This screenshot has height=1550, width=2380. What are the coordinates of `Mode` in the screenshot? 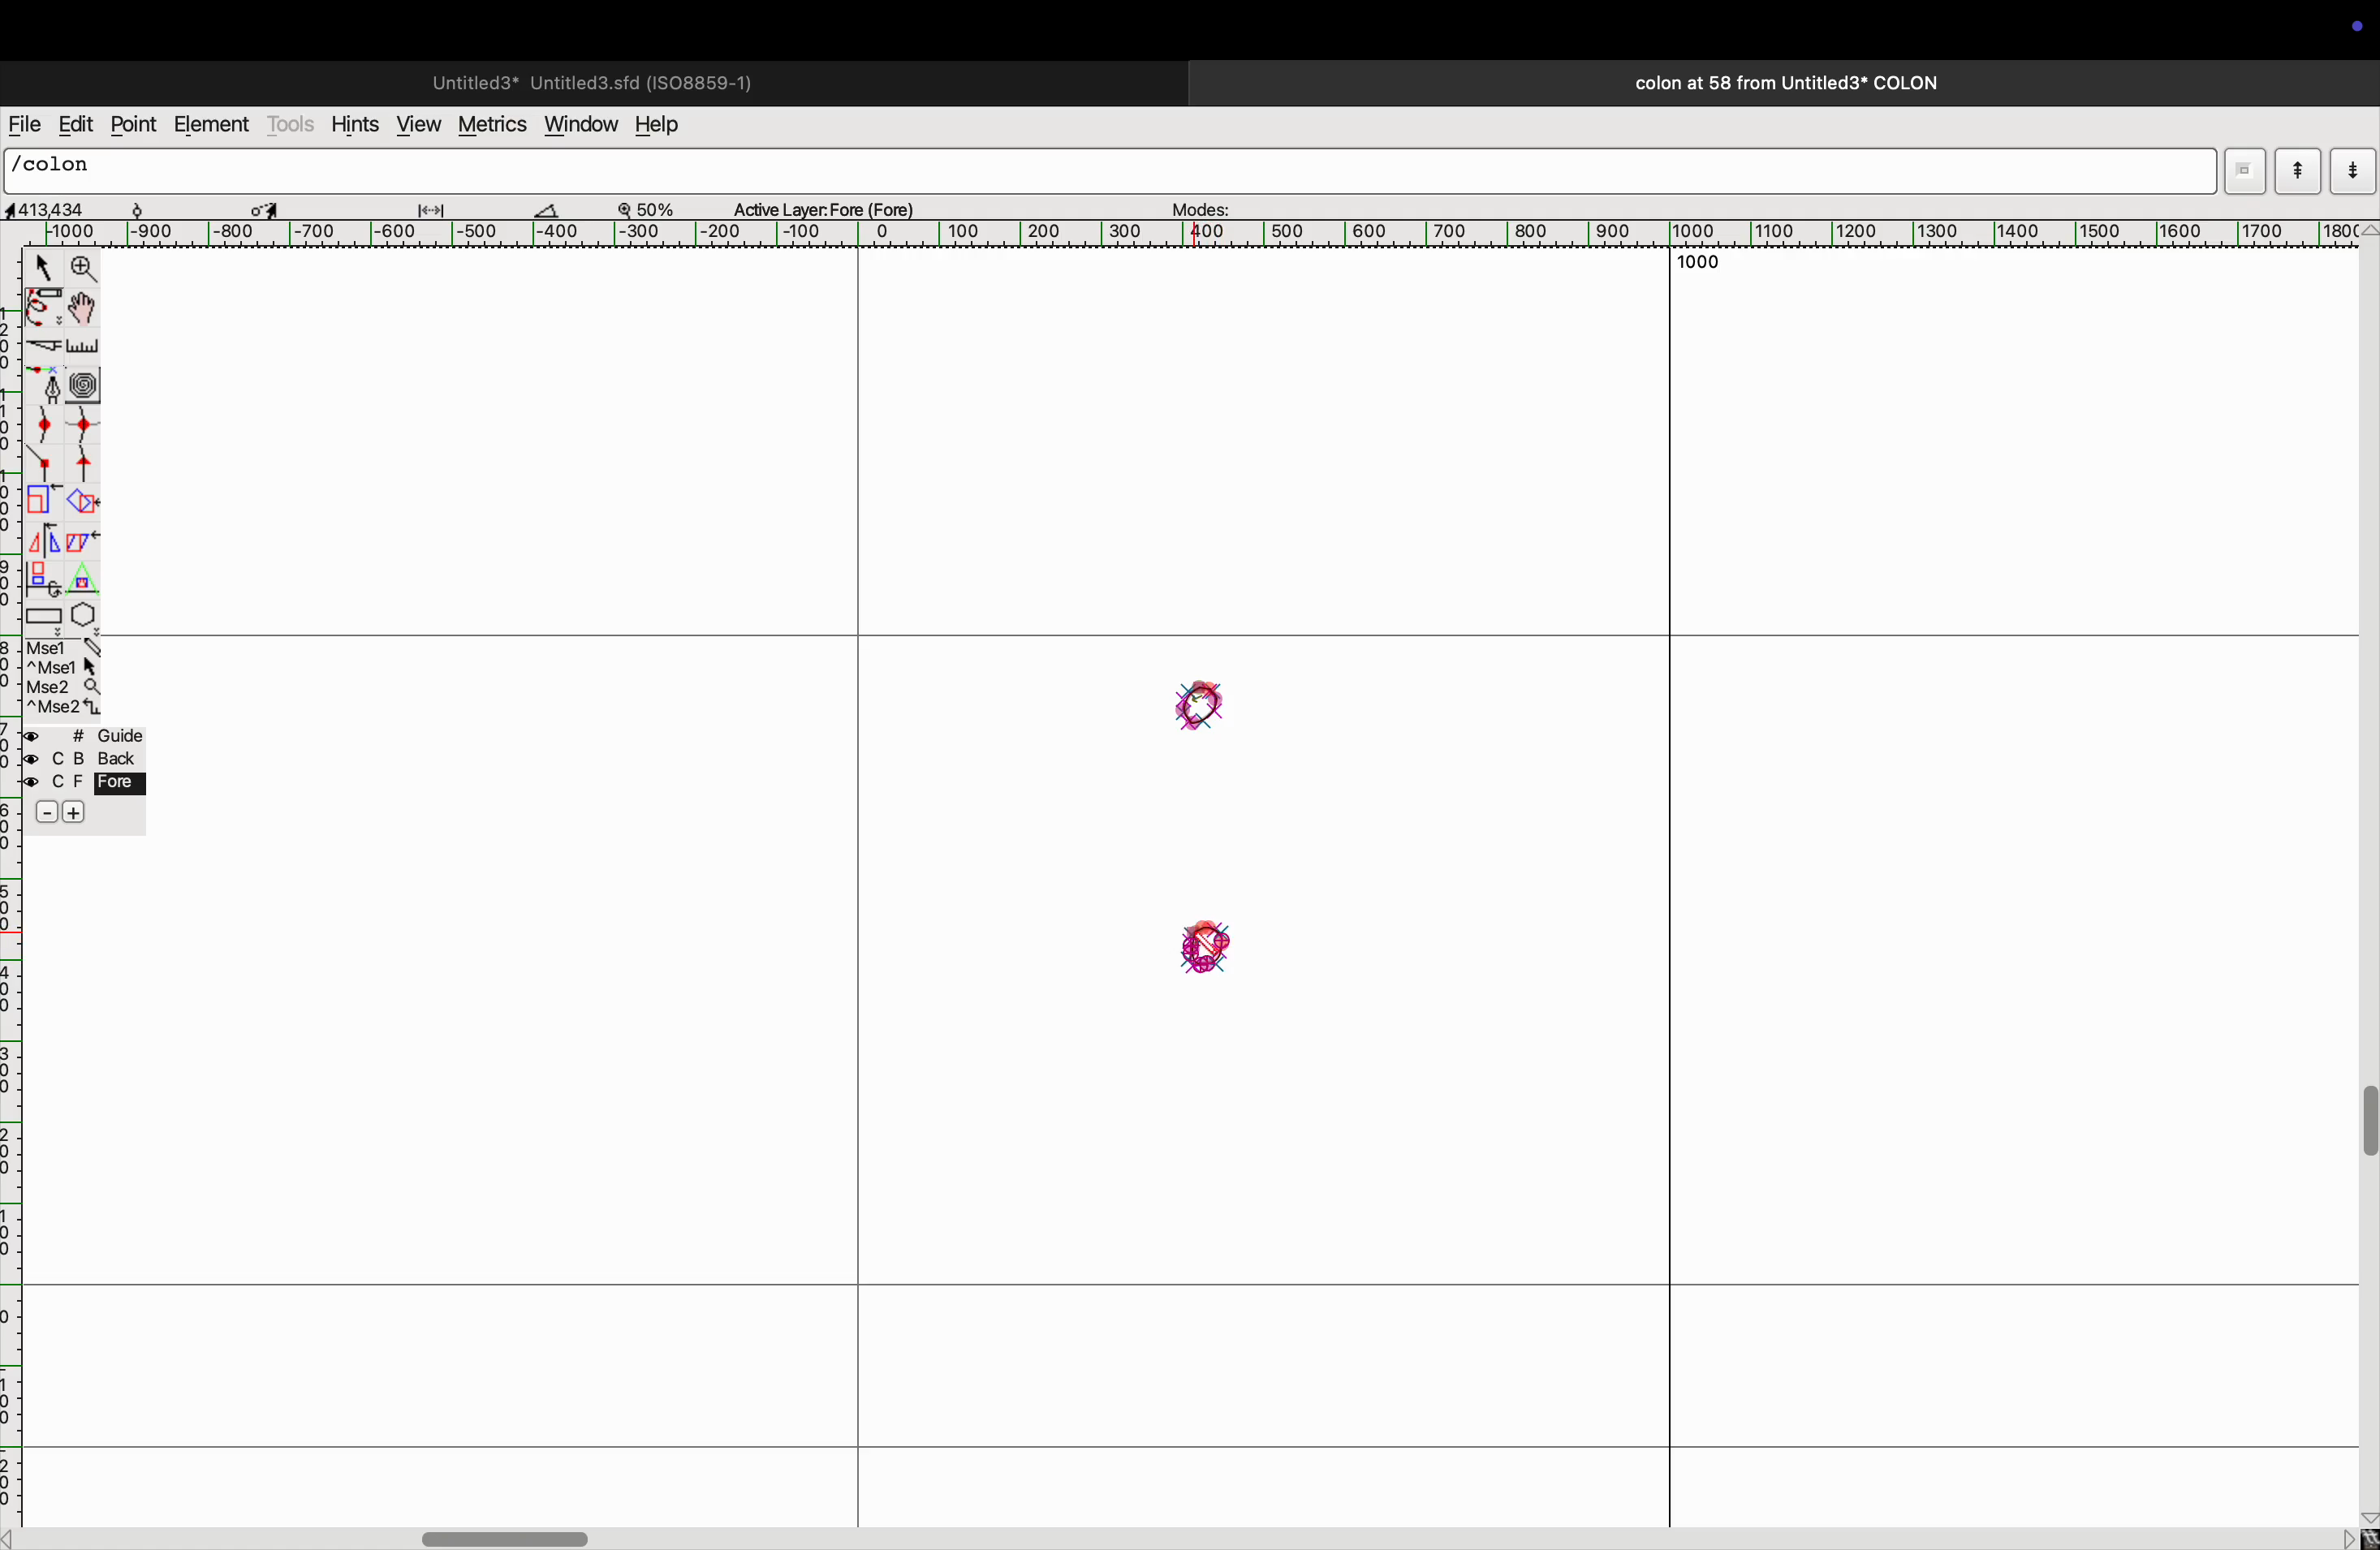 It's located at (2244, 171).